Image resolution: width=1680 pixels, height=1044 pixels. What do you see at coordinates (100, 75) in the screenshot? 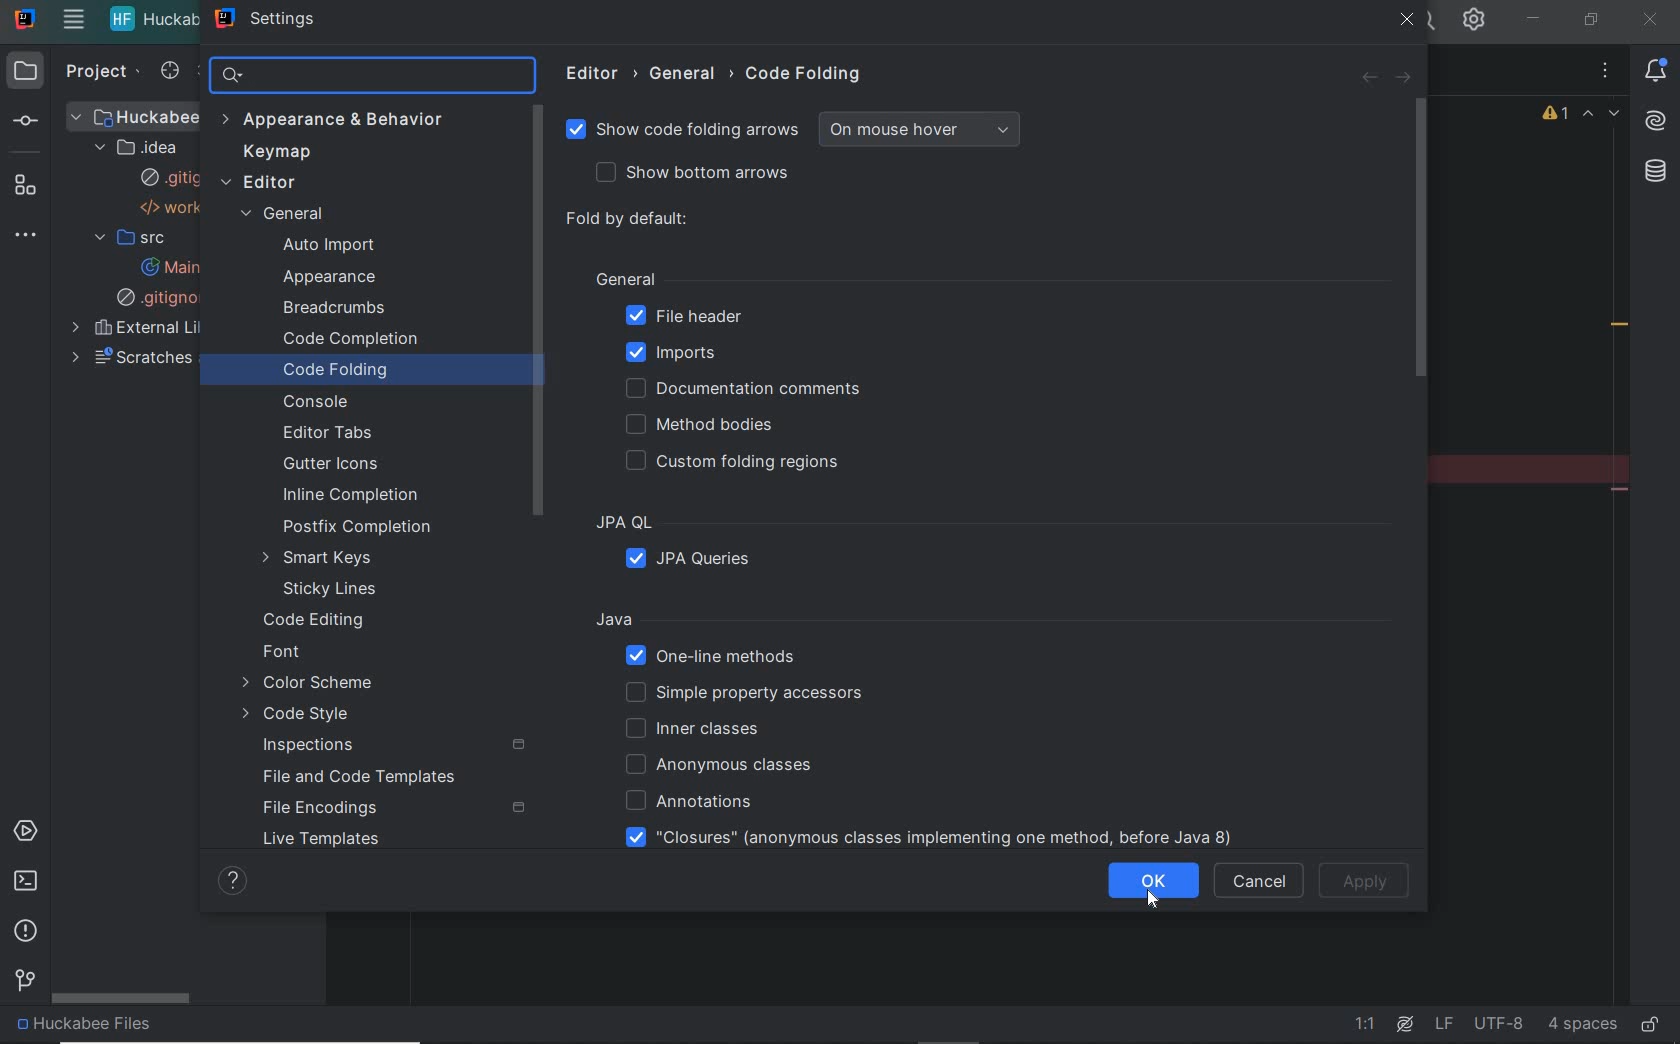
I see `project` at bounding box center [100, 75].